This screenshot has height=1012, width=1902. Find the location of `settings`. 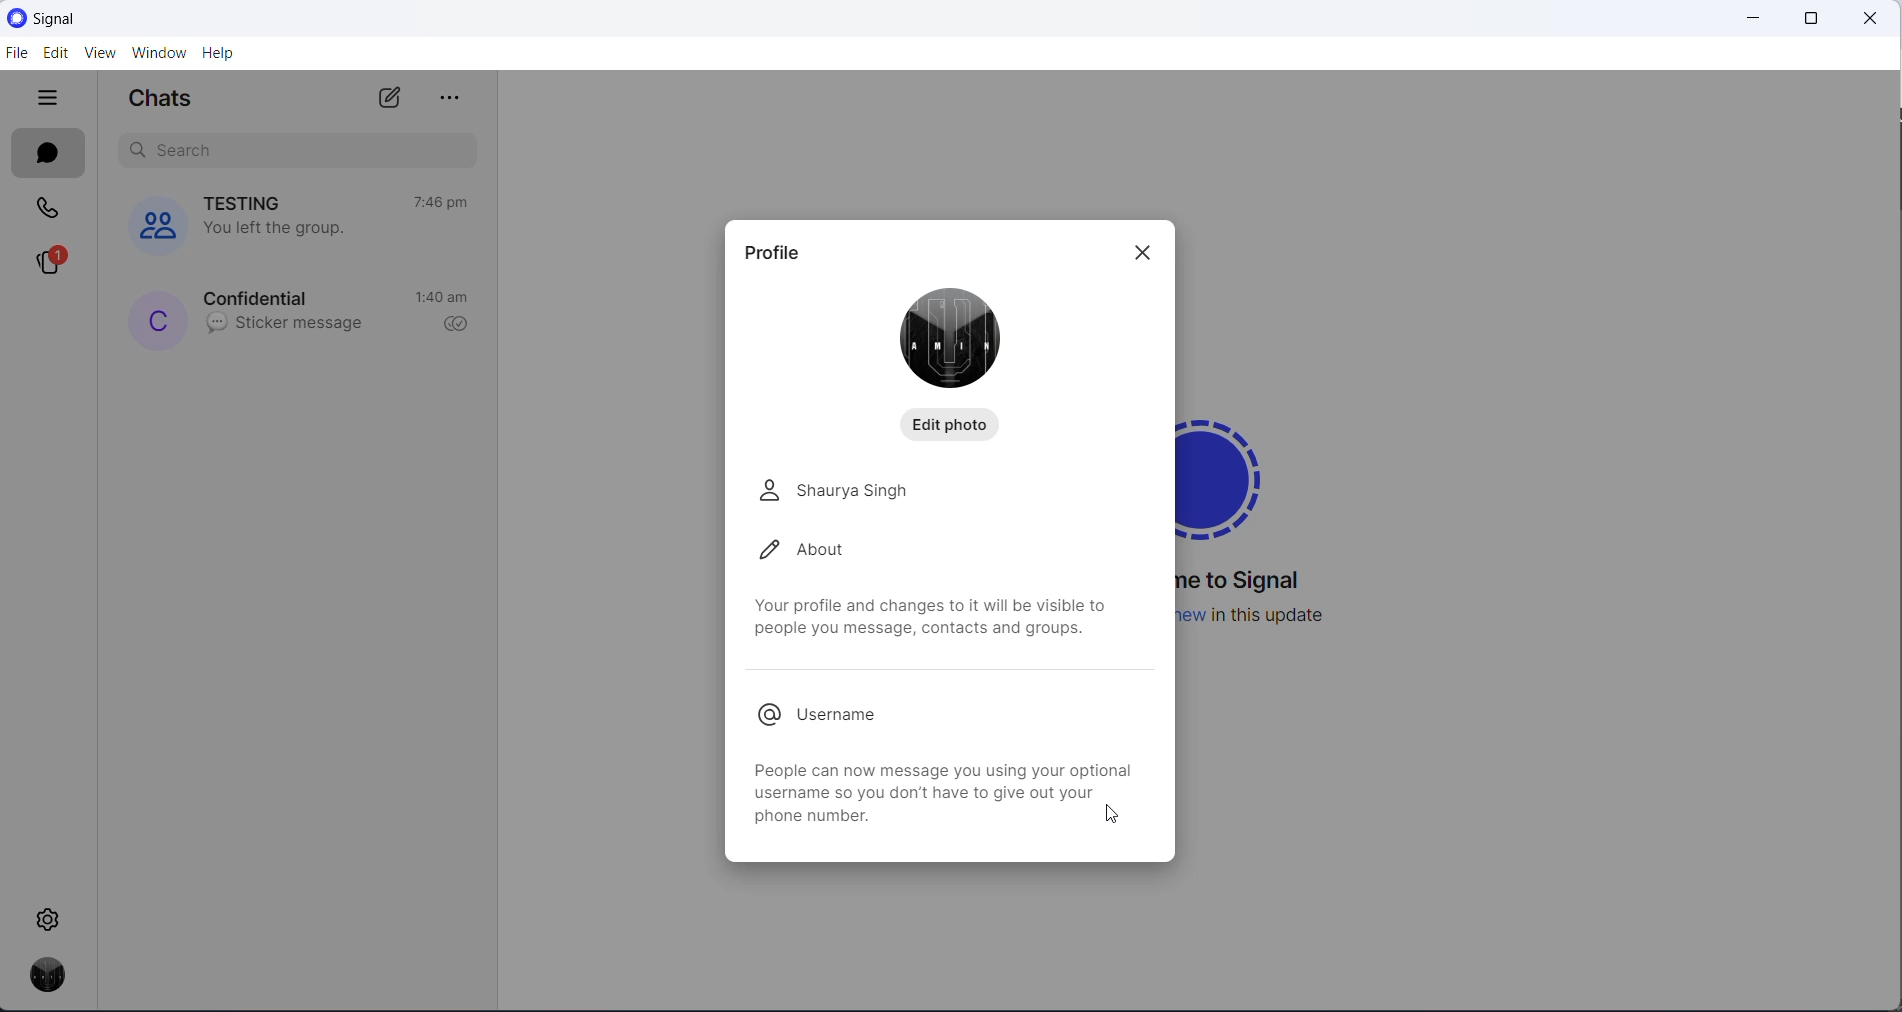

settings is located at coordinates (51, 918).